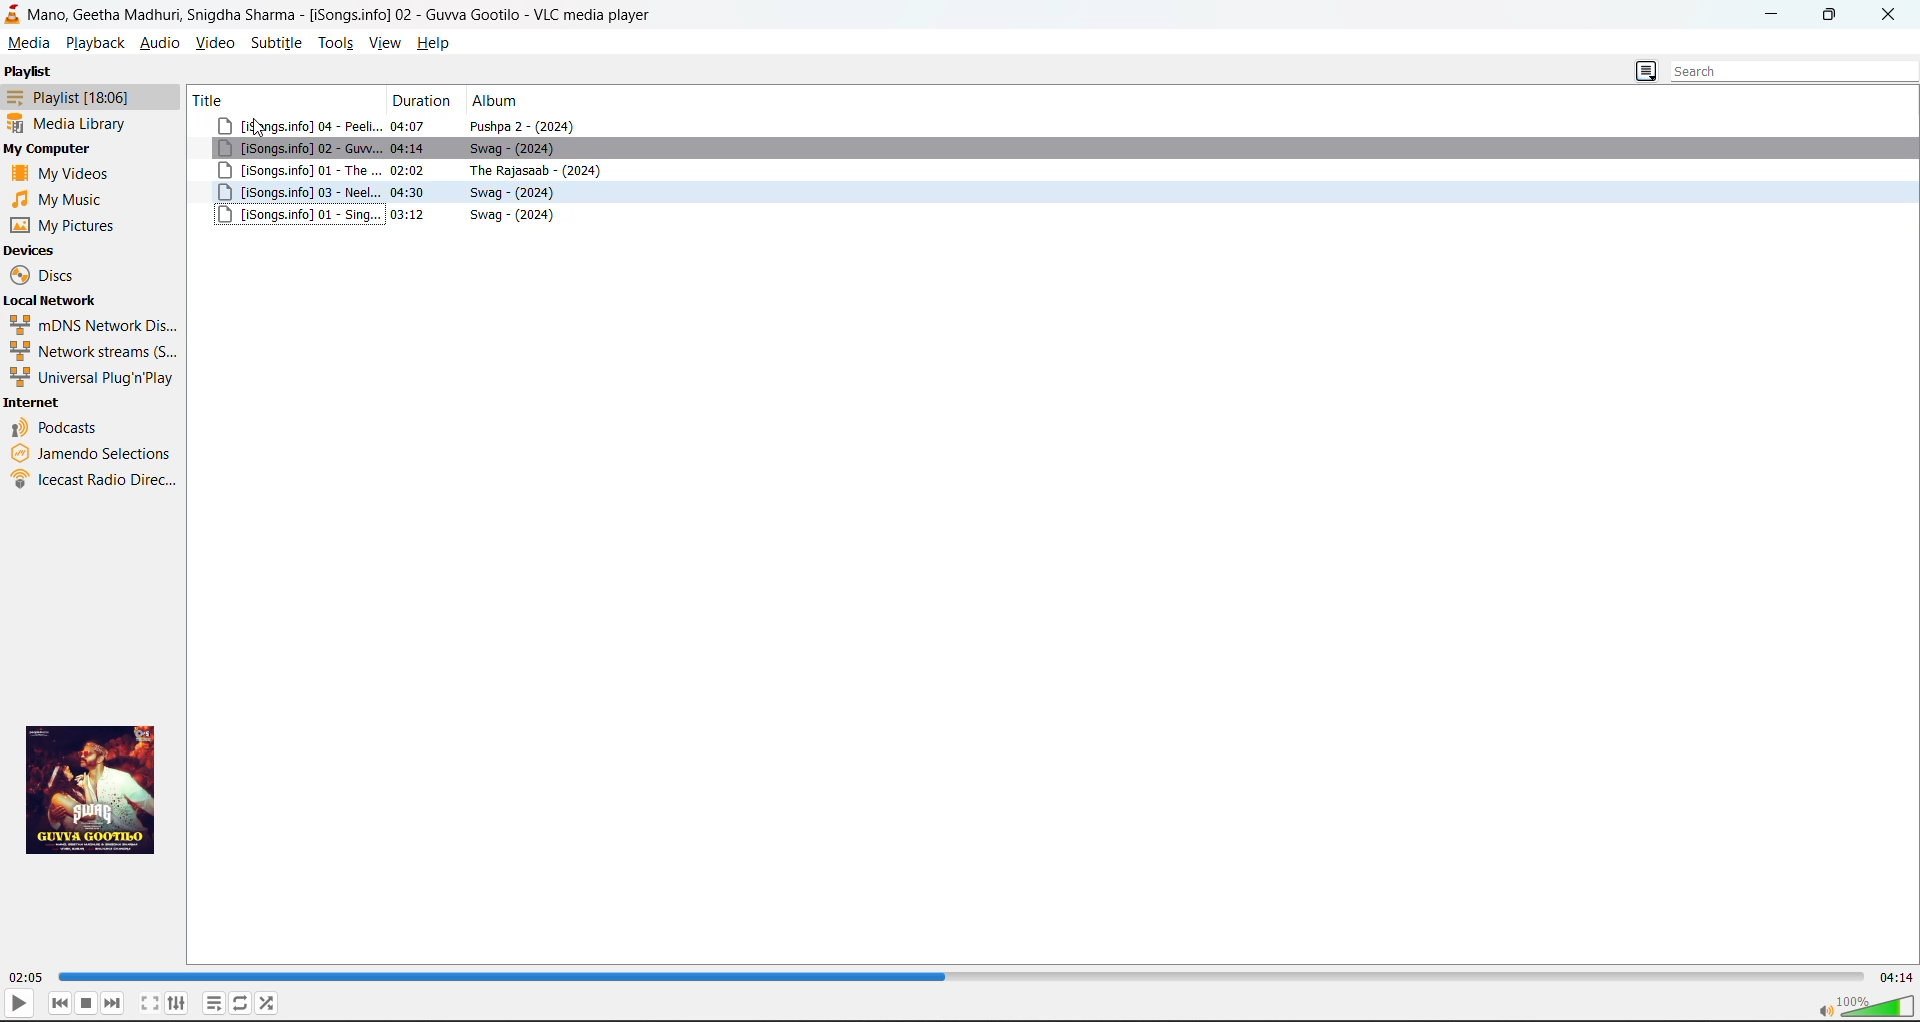 The image size is (1920, 1022). What do you see at coordinates (50, 299) in the screenshot?
I see `local network` at bounding box center [50, 299].